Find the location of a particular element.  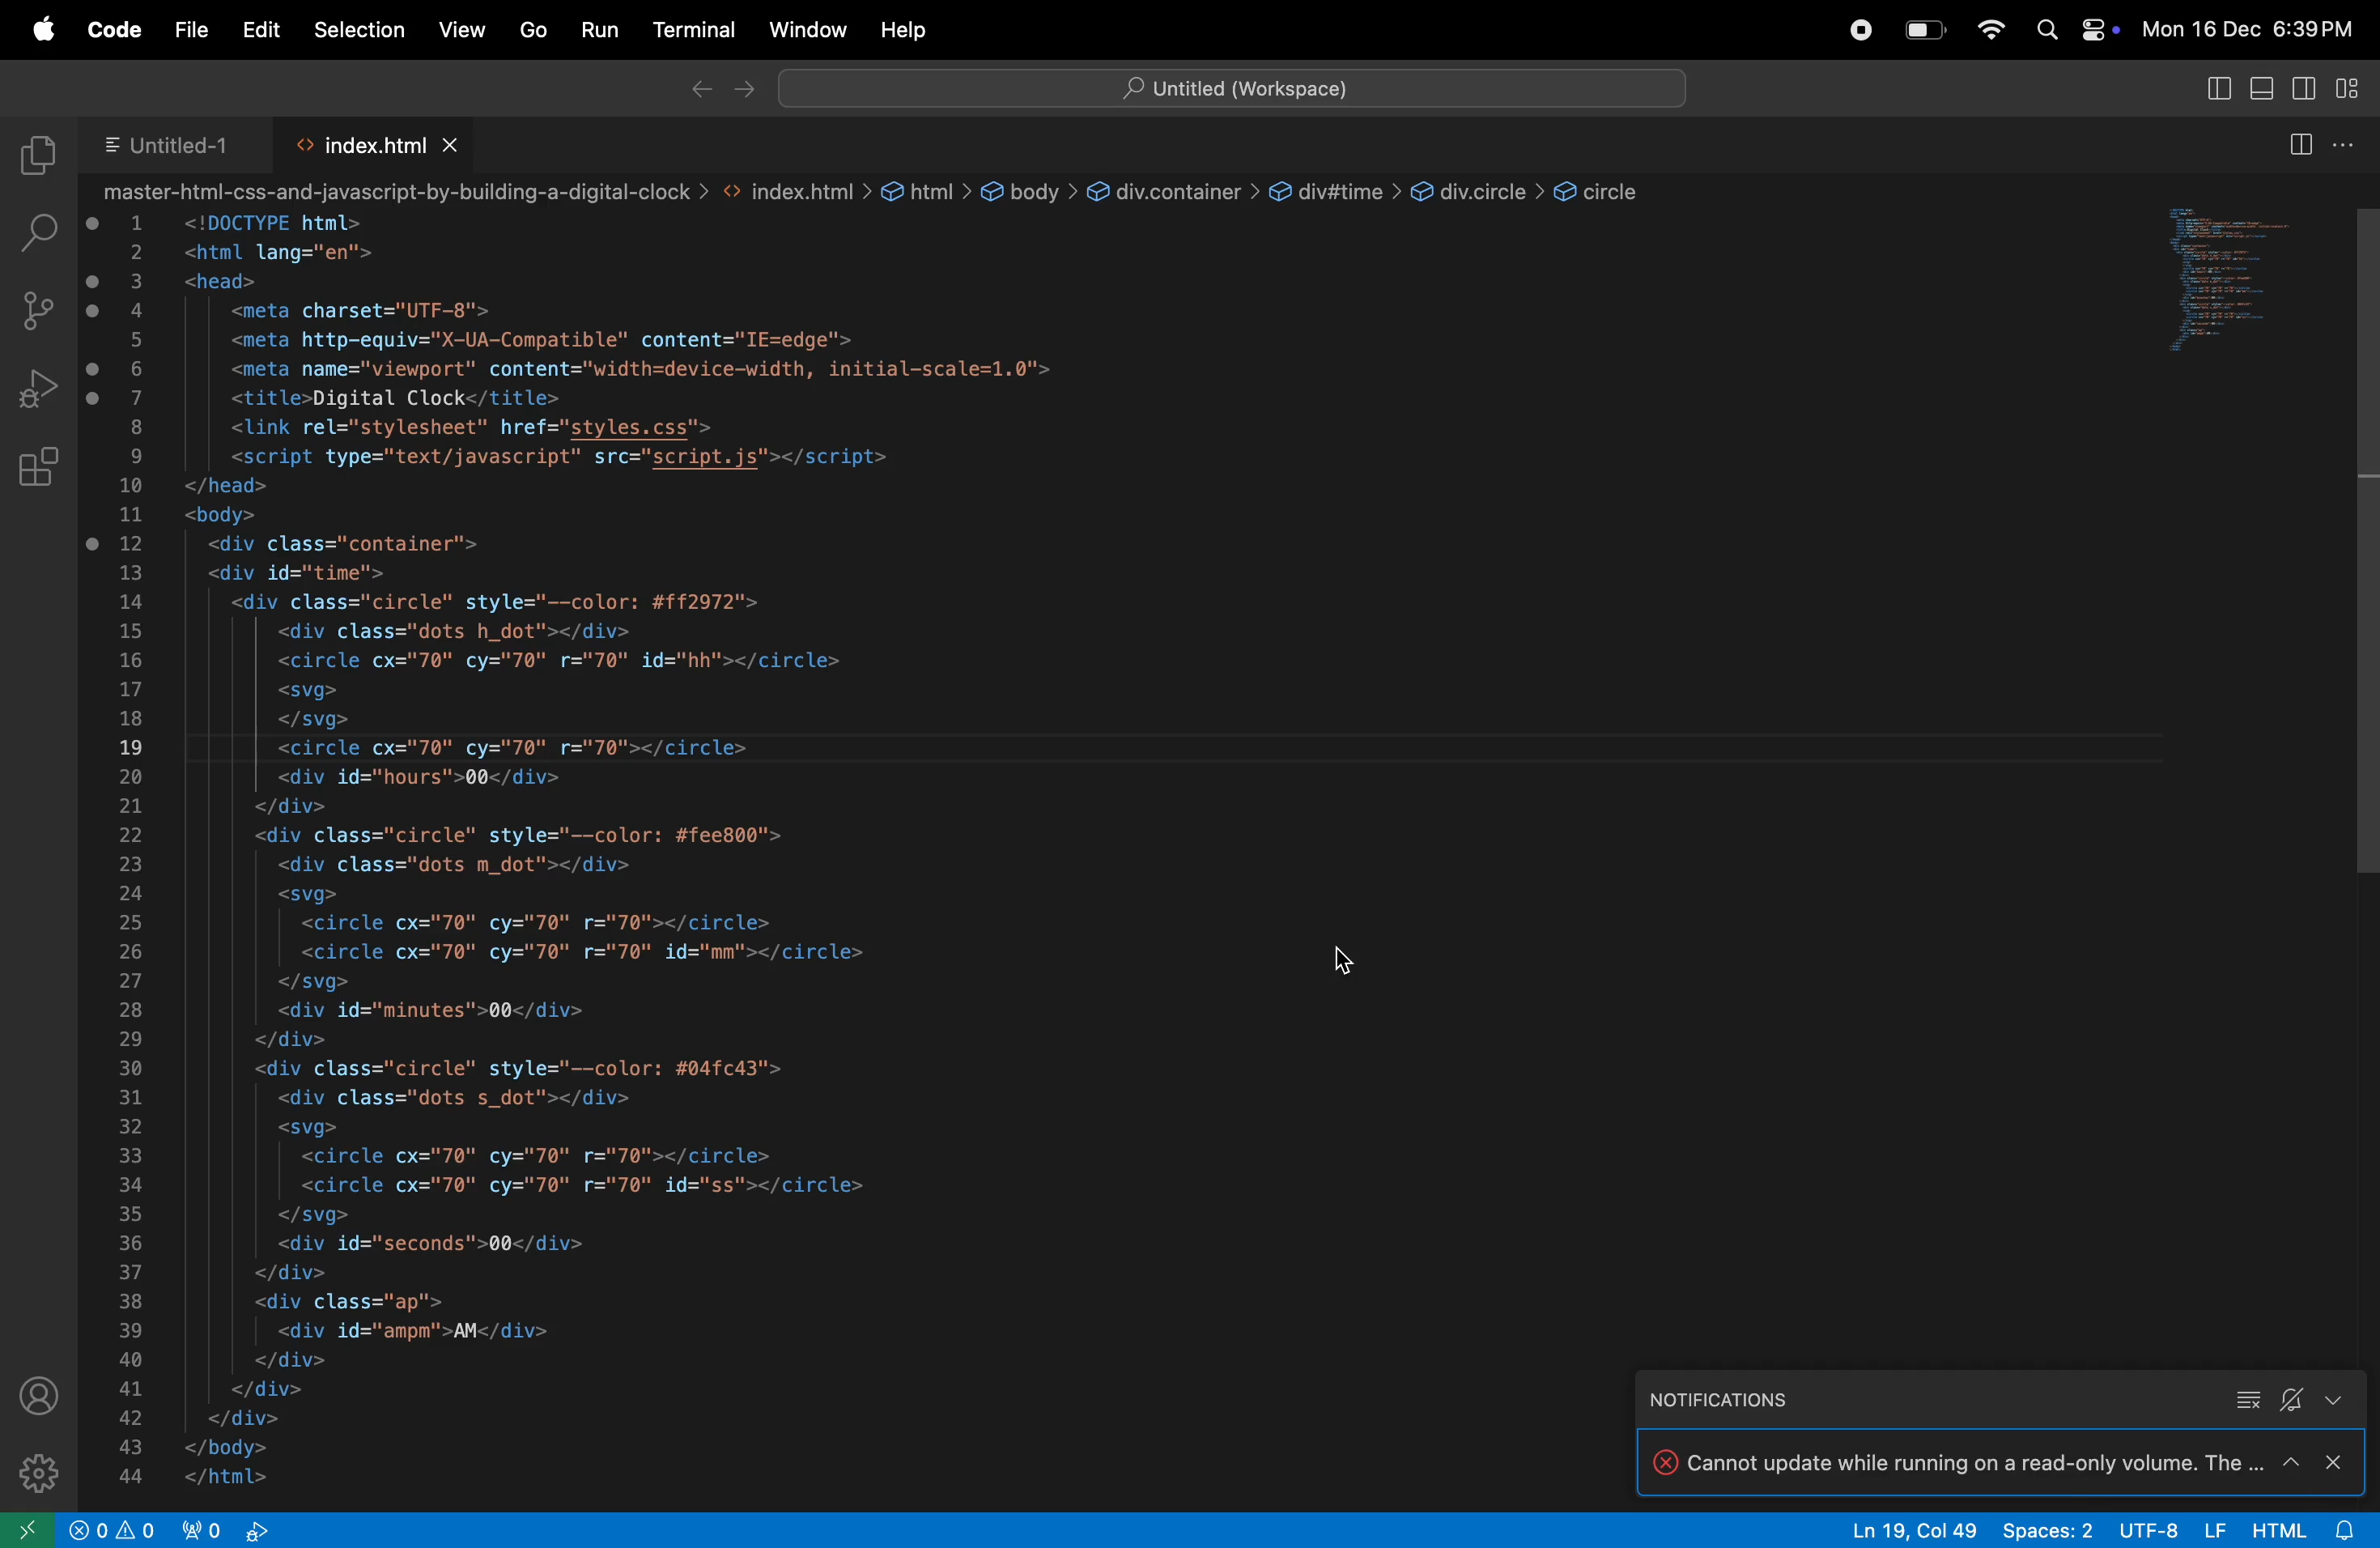

selection is located at coordinates (359, 28).